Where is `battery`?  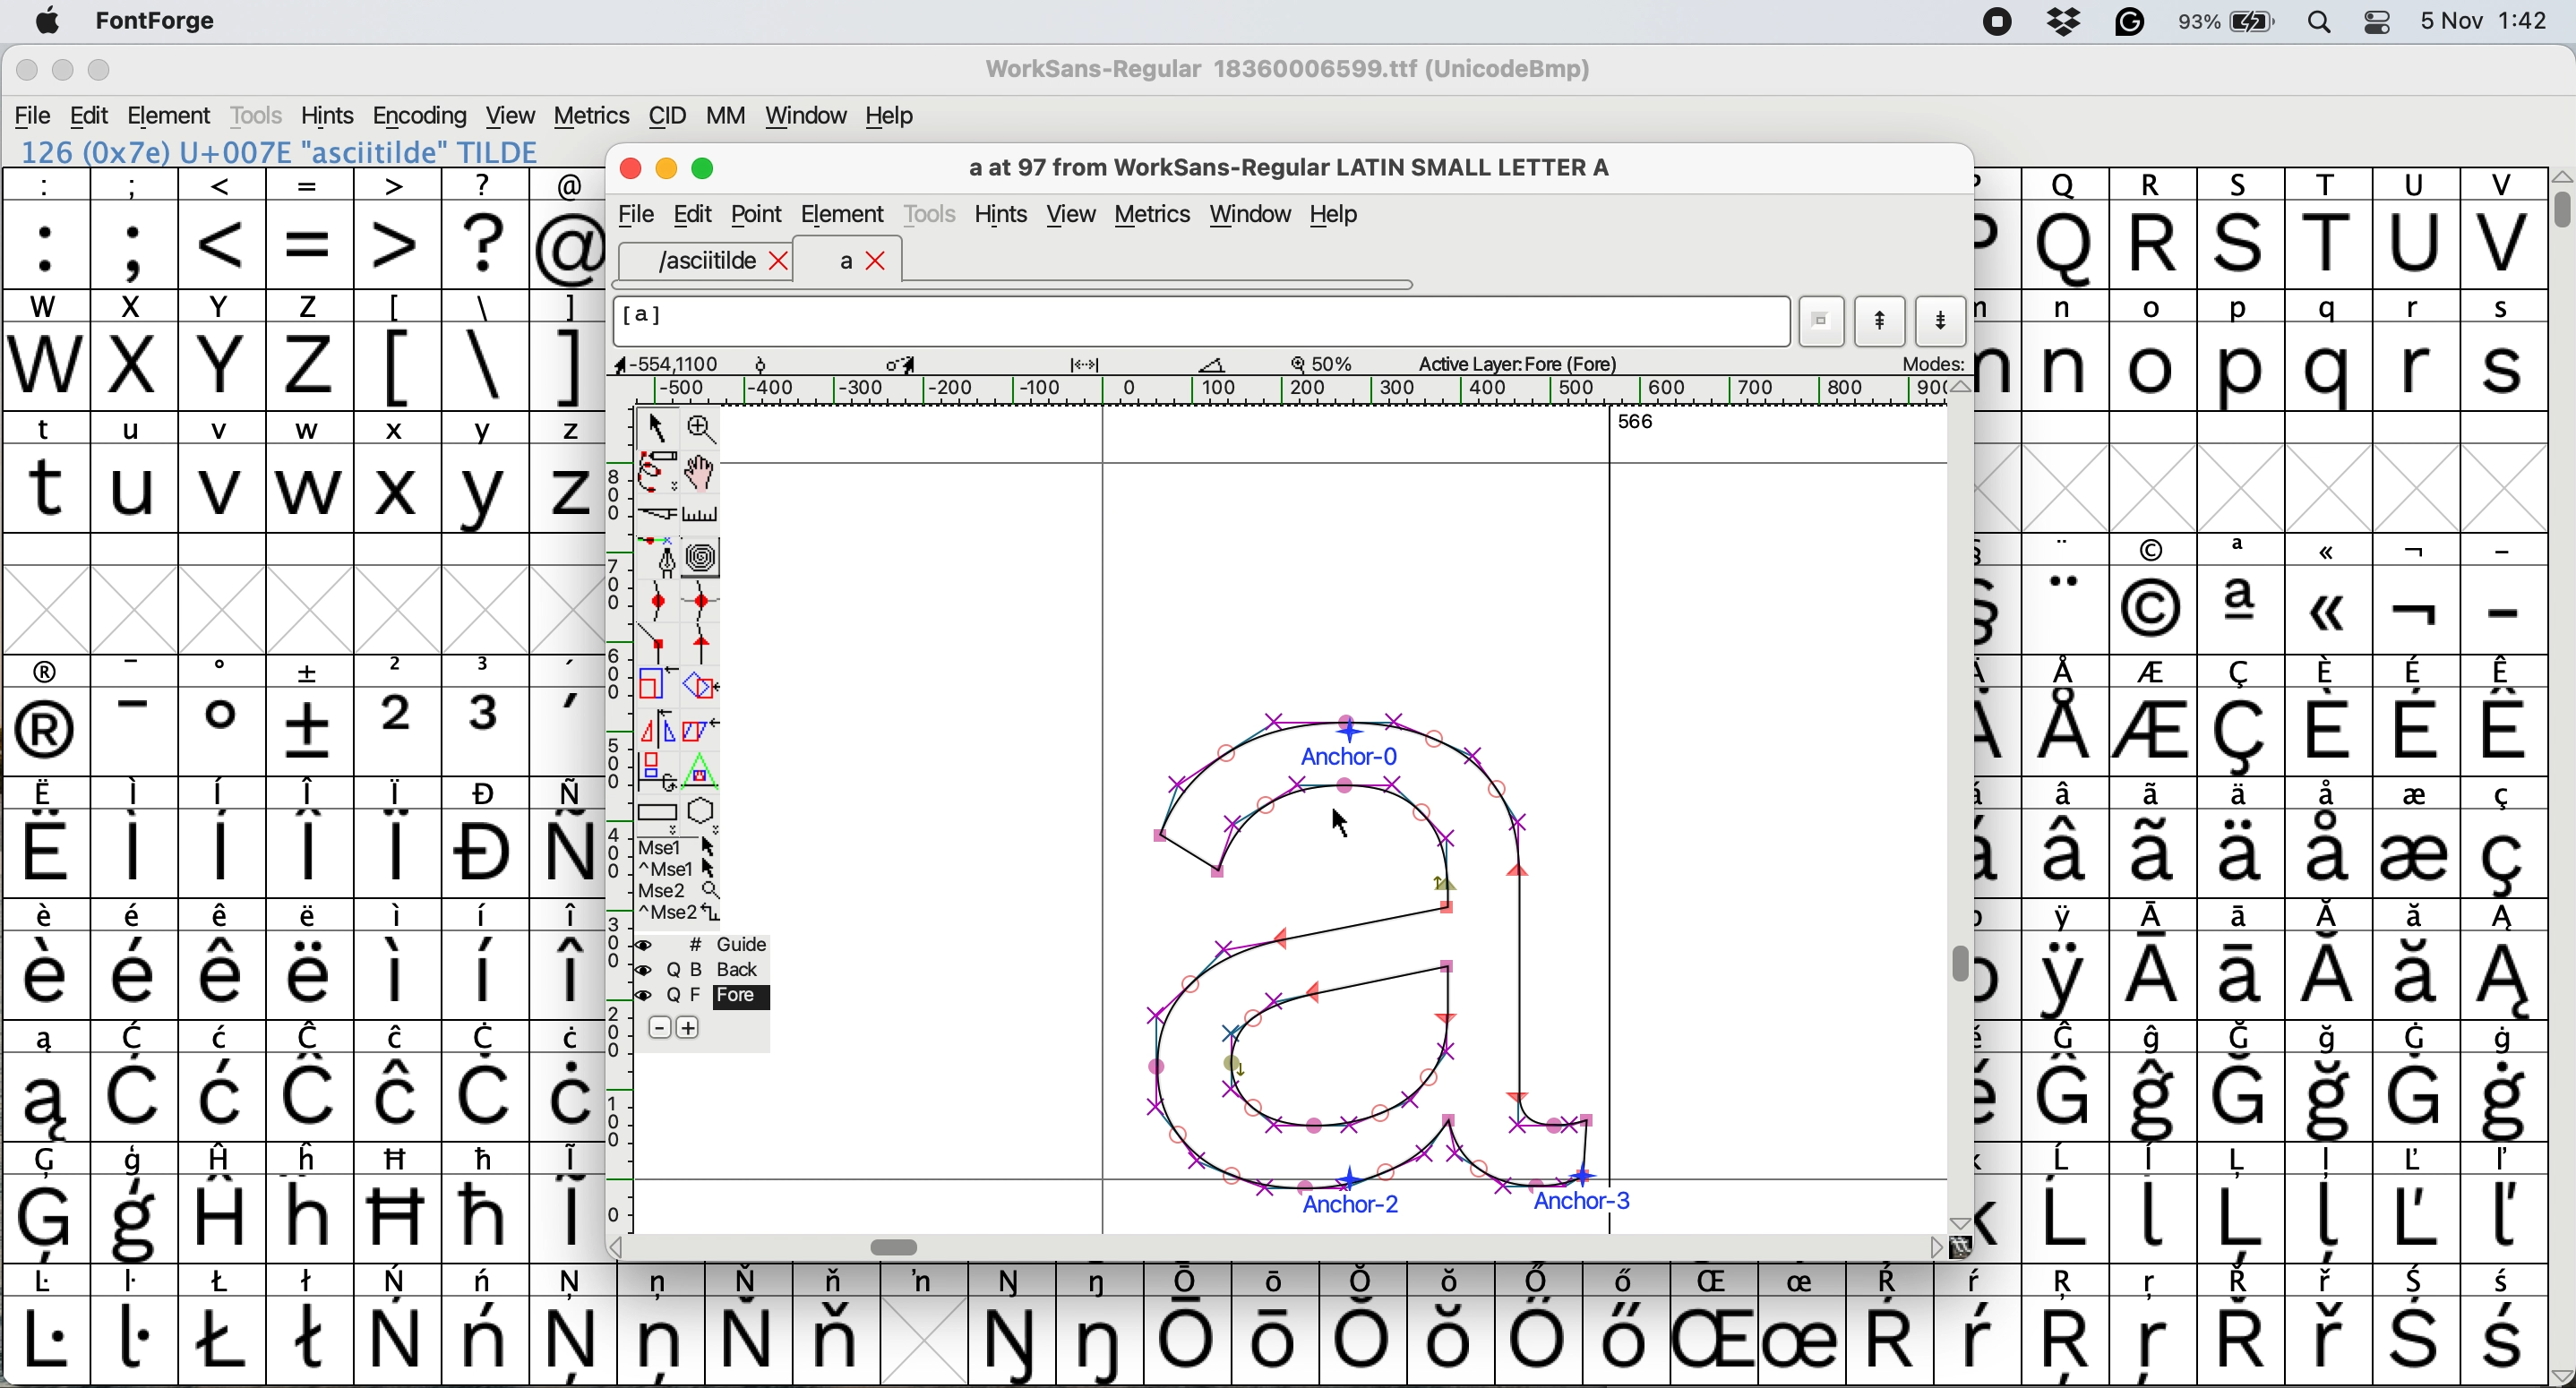 battery is located at coordinates (2235, 21).